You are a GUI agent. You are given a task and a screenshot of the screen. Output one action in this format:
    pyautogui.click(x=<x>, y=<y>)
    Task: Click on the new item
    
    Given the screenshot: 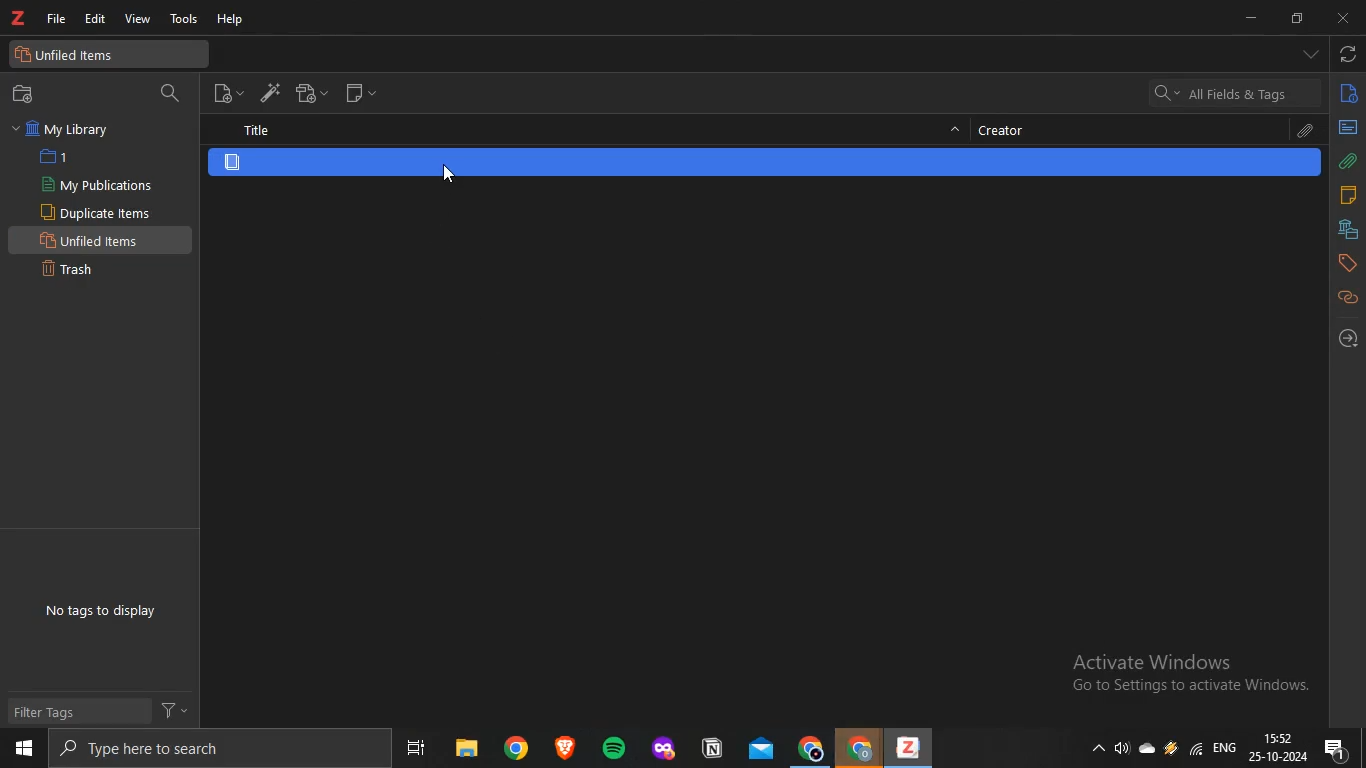 What is the action you would take?
    pyautogui.click(x=228, y=91)
    